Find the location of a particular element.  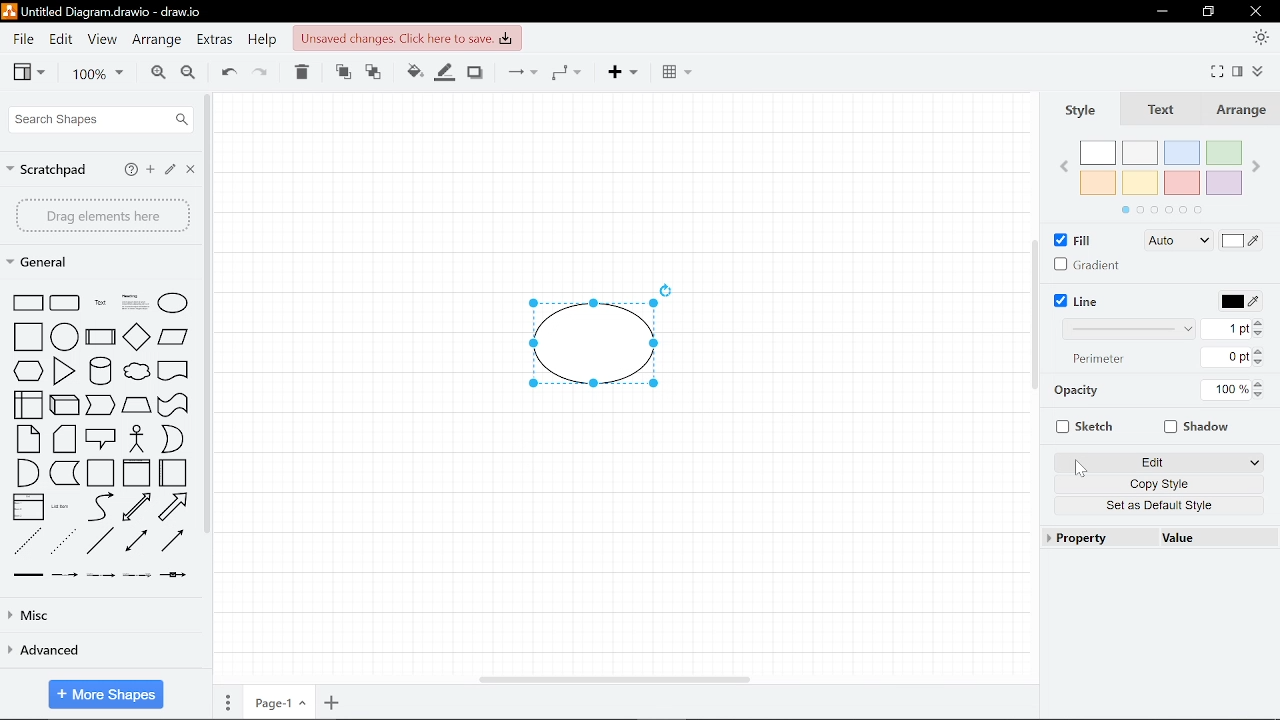

Decrease opacity is located at coordinates (1260, 395).